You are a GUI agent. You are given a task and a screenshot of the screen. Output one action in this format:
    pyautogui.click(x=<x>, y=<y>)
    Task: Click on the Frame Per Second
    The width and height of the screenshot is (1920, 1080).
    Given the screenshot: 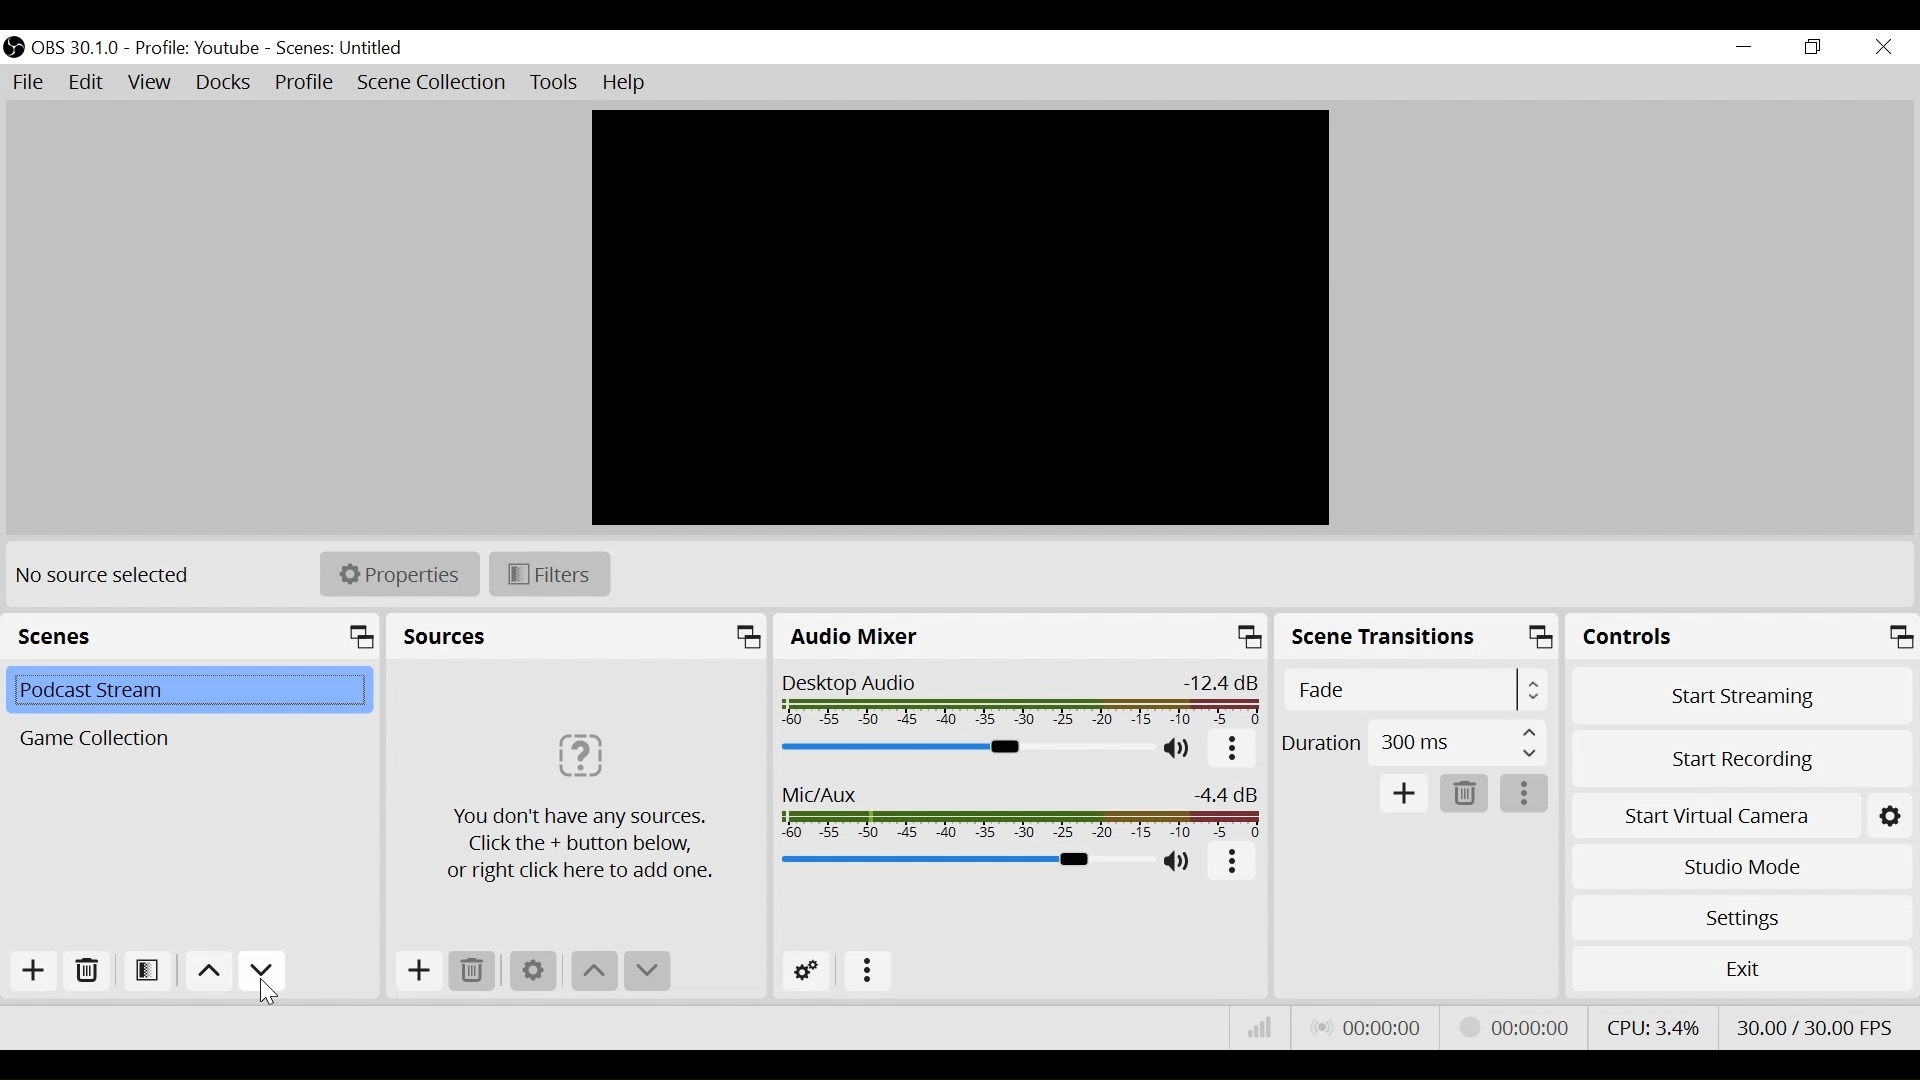 What is the action you would take?
    pyautogui.click(x=1820, y=1026)
    